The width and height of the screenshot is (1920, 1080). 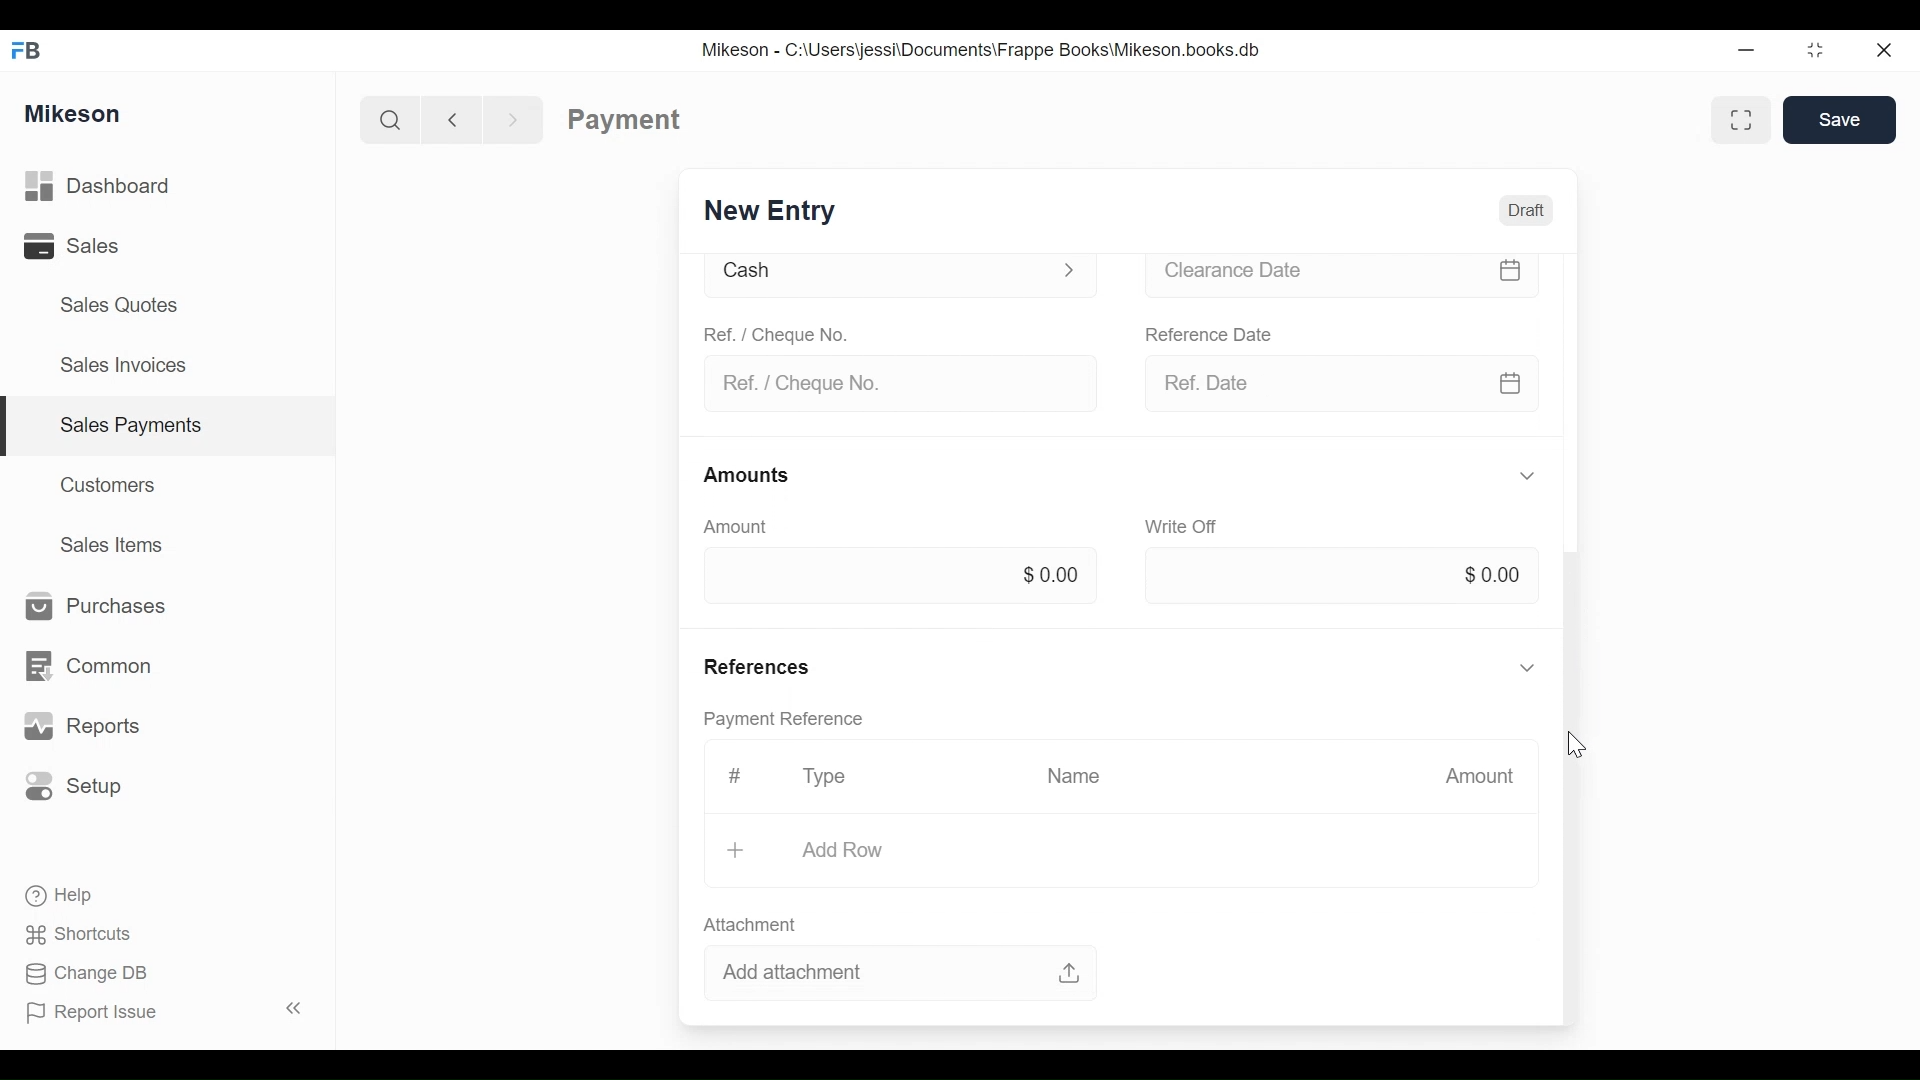 What do you see at coordinates (825, 776) in the screenshot?
I see `Type` at bounding box center [825, 776].